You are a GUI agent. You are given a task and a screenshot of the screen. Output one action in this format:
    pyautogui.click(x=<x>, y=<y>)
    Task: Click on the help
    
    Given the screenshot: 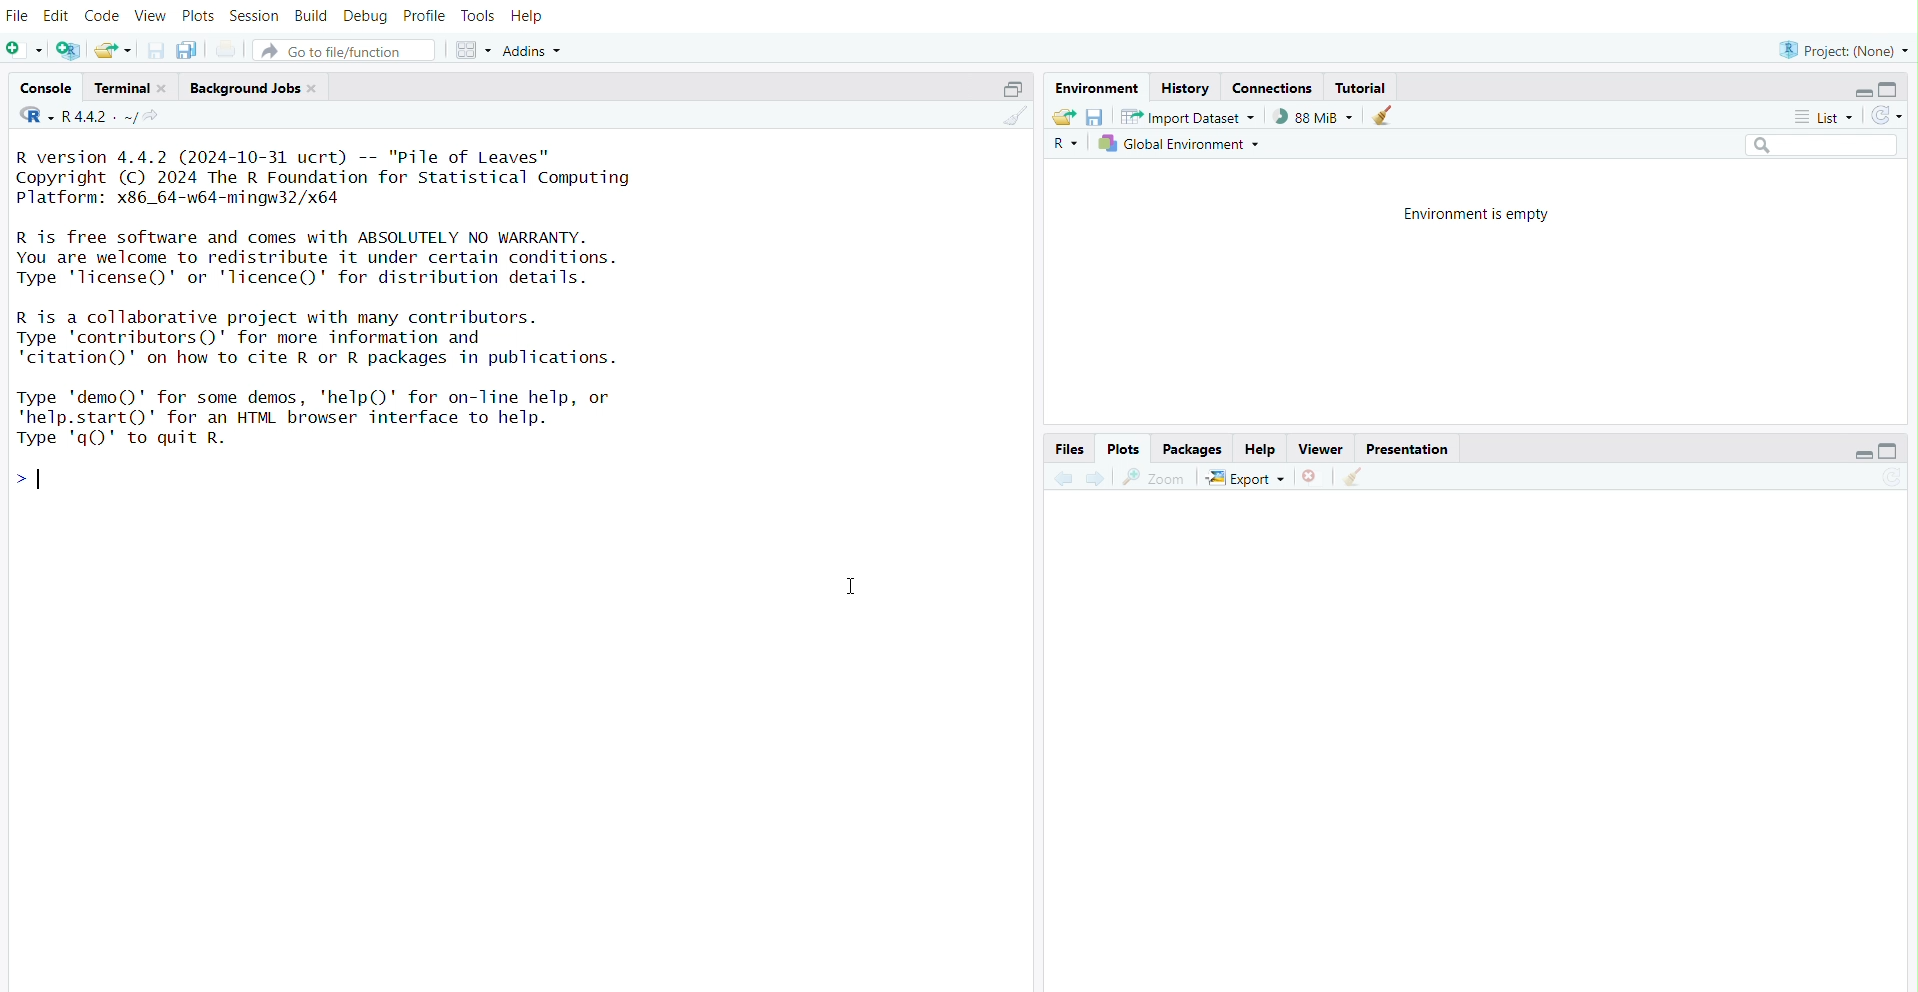 What is the action you would take?
    pyautogui.click(x=1264, y=447)
    